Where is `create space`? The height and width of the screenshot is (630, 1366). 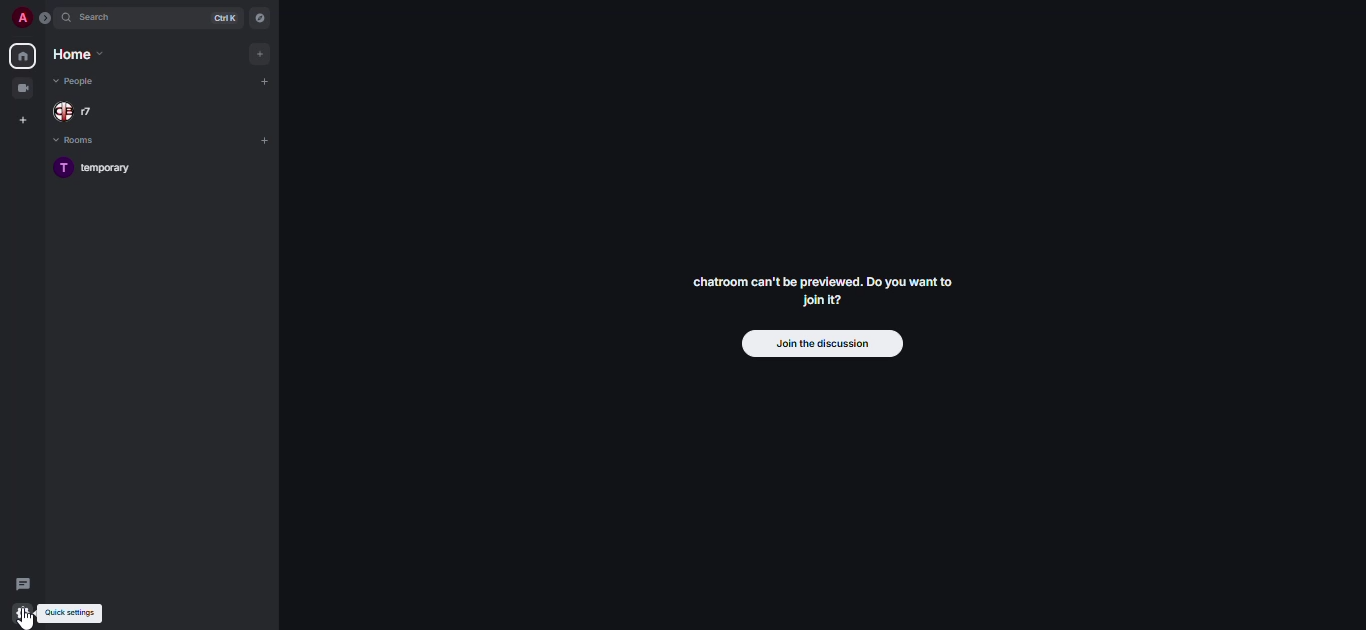
create space is located at coordinates (21, 120).